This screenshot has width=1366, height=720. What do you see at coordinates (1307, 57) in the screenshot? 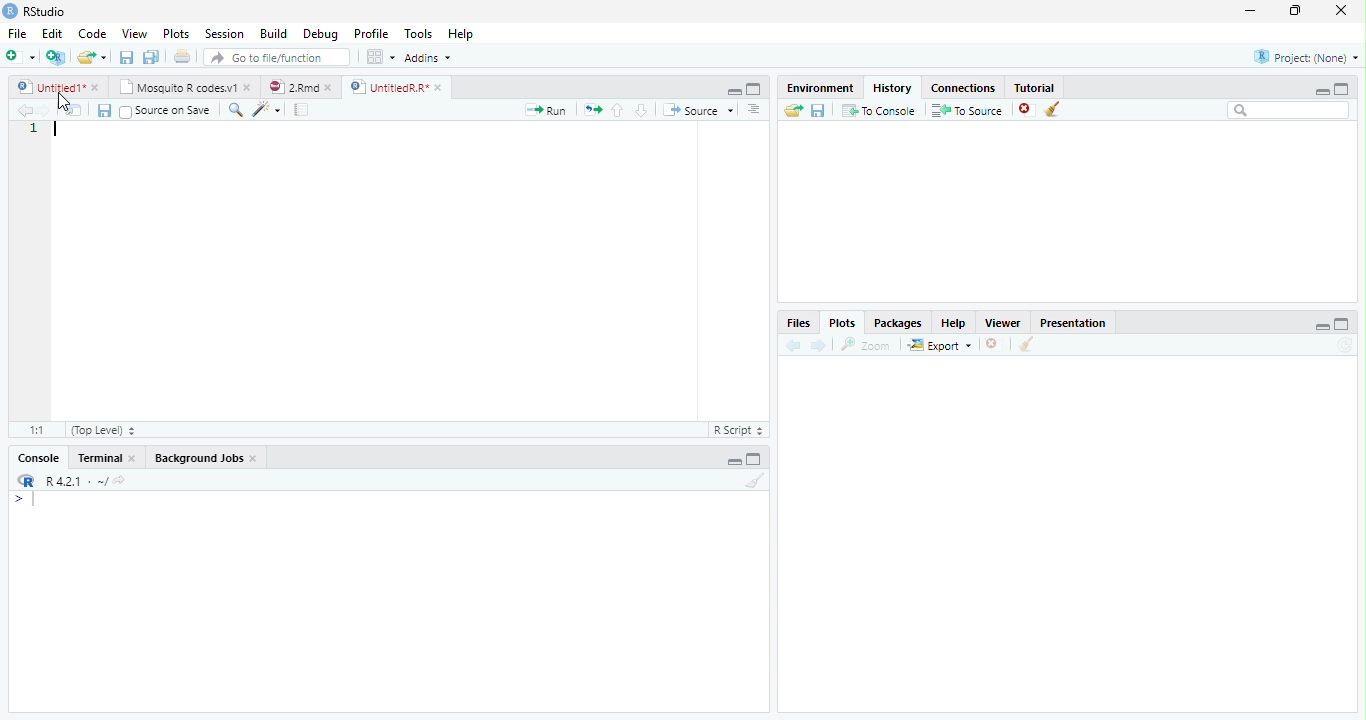
I see `Project: (None)` at bounding box center [1307, 57].